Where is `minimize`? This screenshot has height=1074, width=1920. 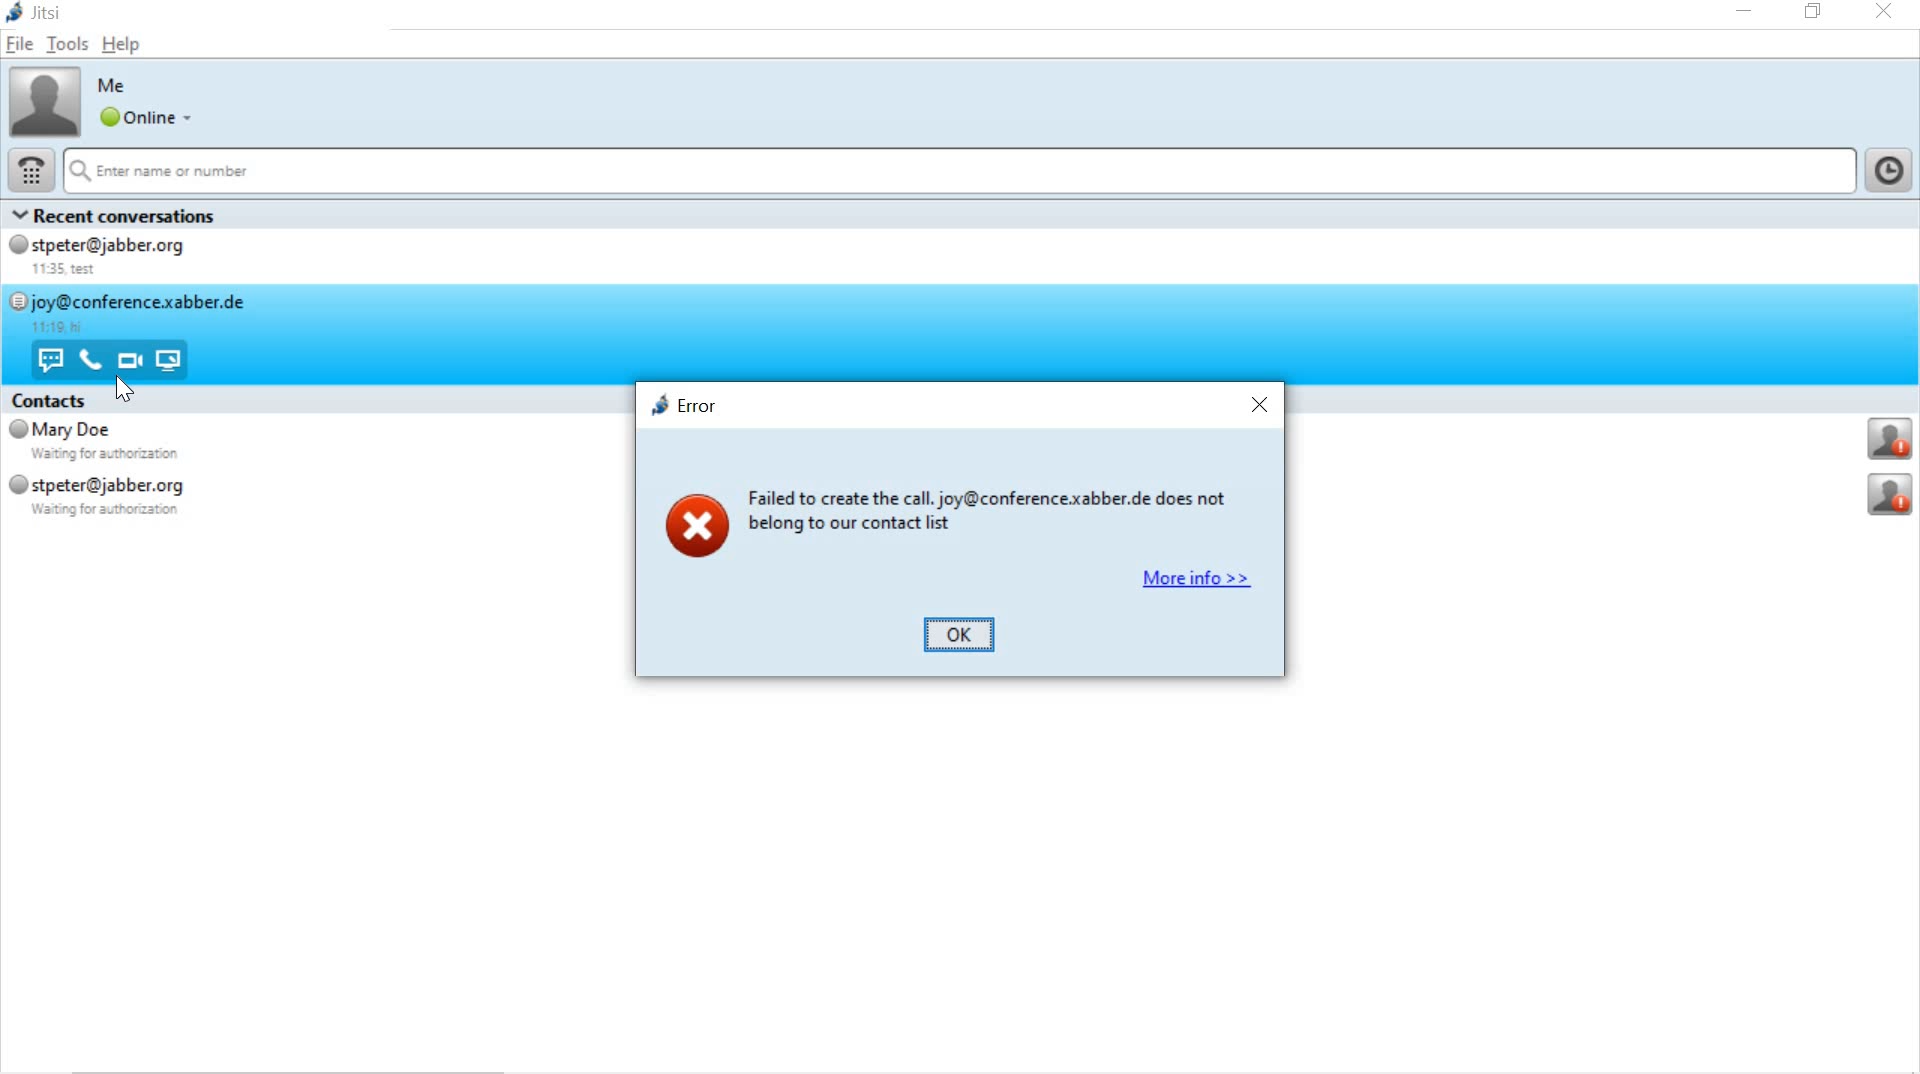 minimize is located at coordinates (1747, 11).